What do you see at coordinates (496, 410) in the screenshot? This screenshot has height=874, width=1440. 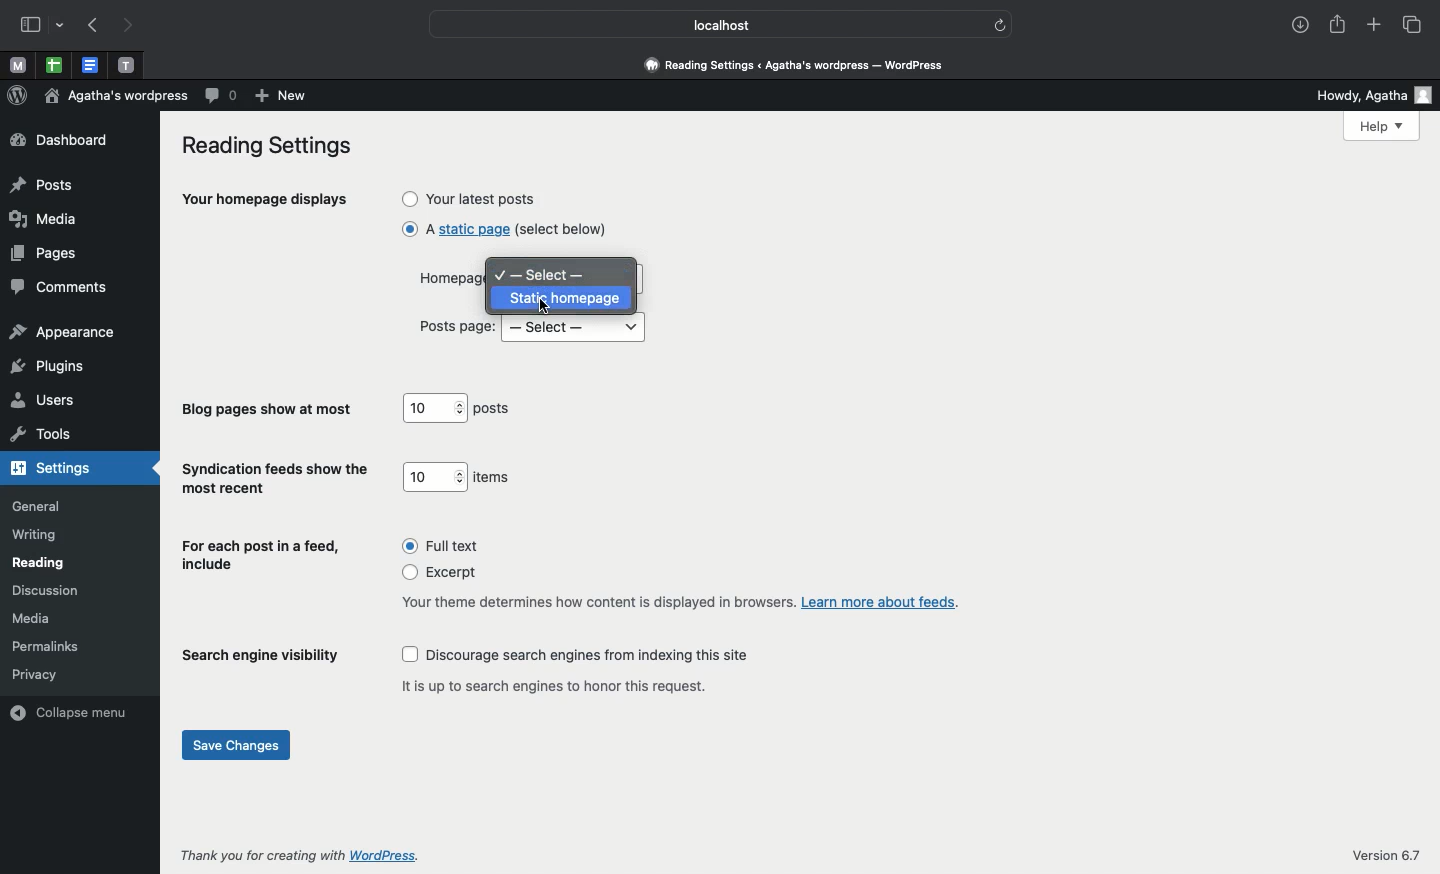 I see `posts` at bounding box center [496, 410].